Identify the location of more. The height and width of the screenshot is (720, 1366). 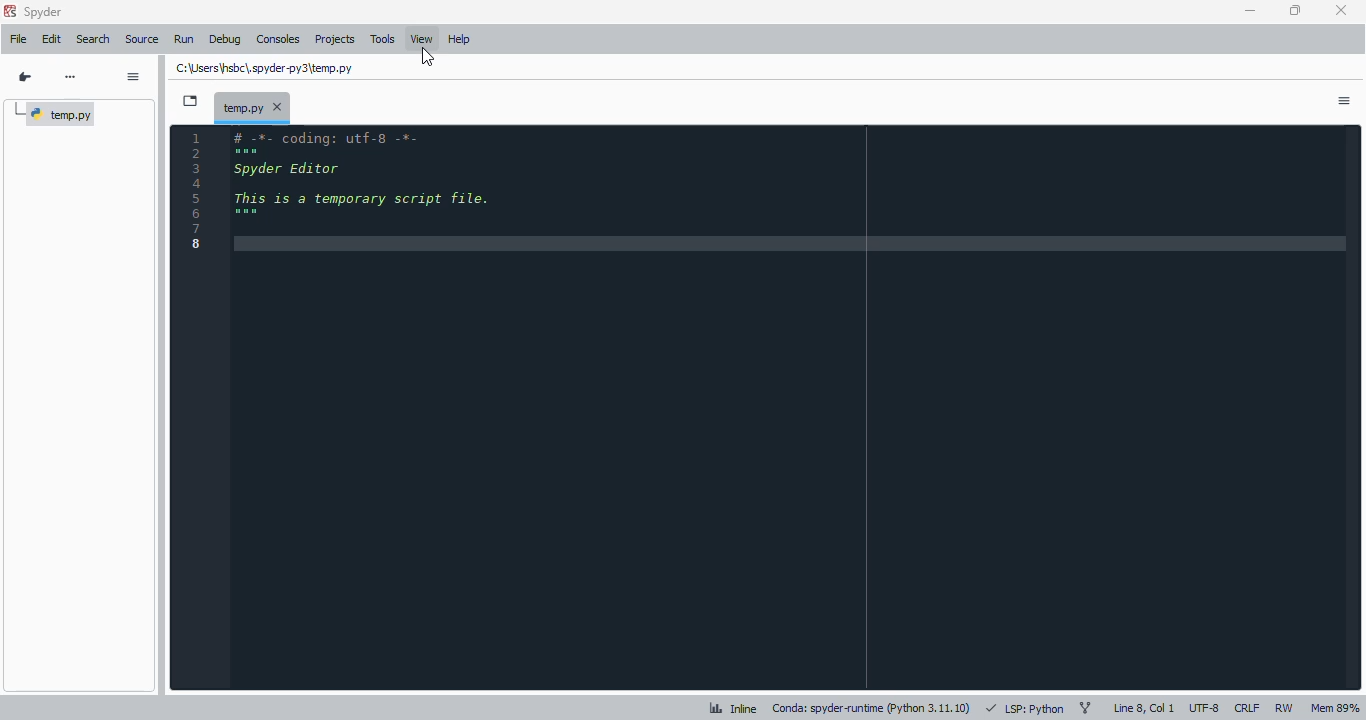
(71, 76).